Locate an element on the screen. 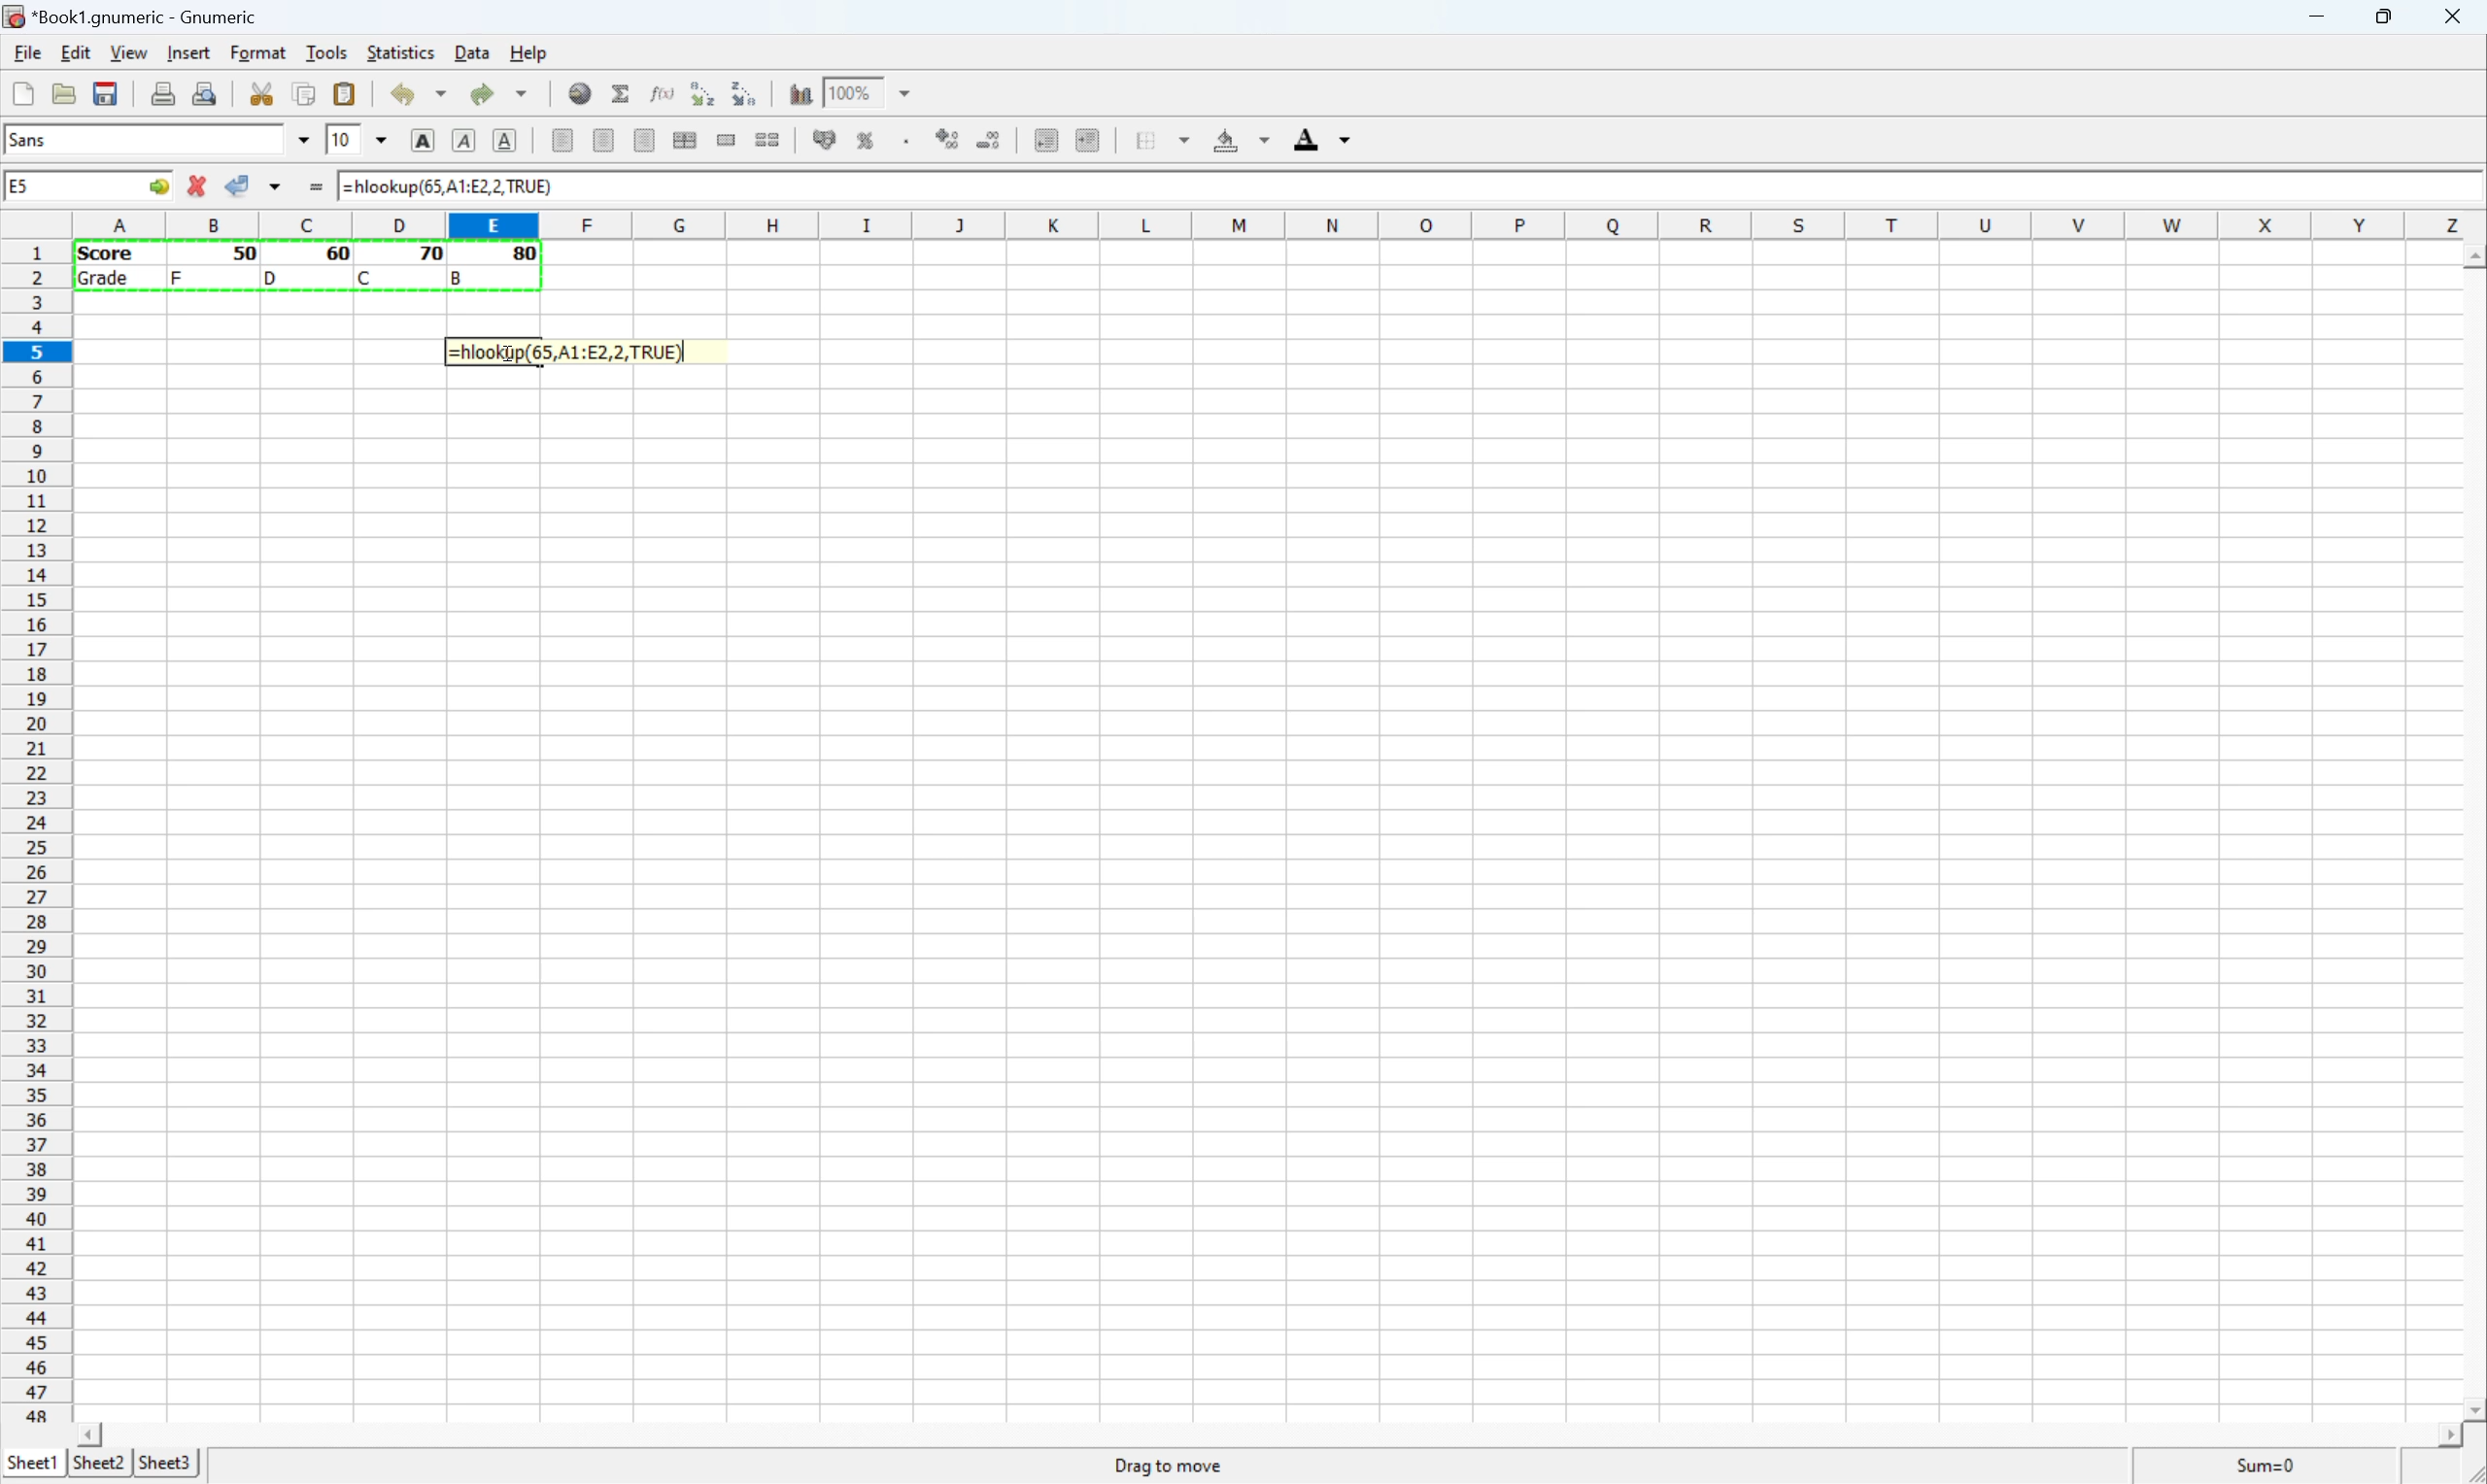 The width and height of the screenshot is (2487, 1484). Sum=0 is located at coordinates (2271, 1467).